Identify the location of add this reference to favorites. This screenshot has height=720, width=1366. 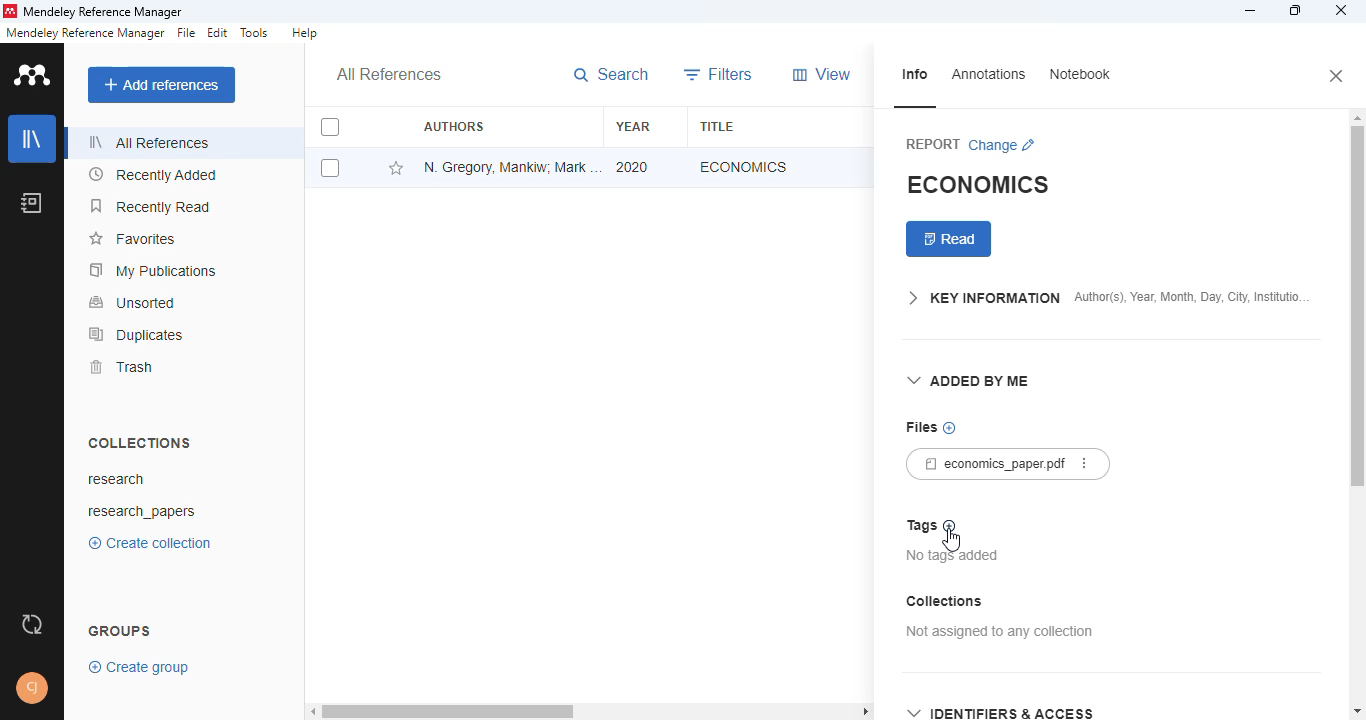
(396, 168).